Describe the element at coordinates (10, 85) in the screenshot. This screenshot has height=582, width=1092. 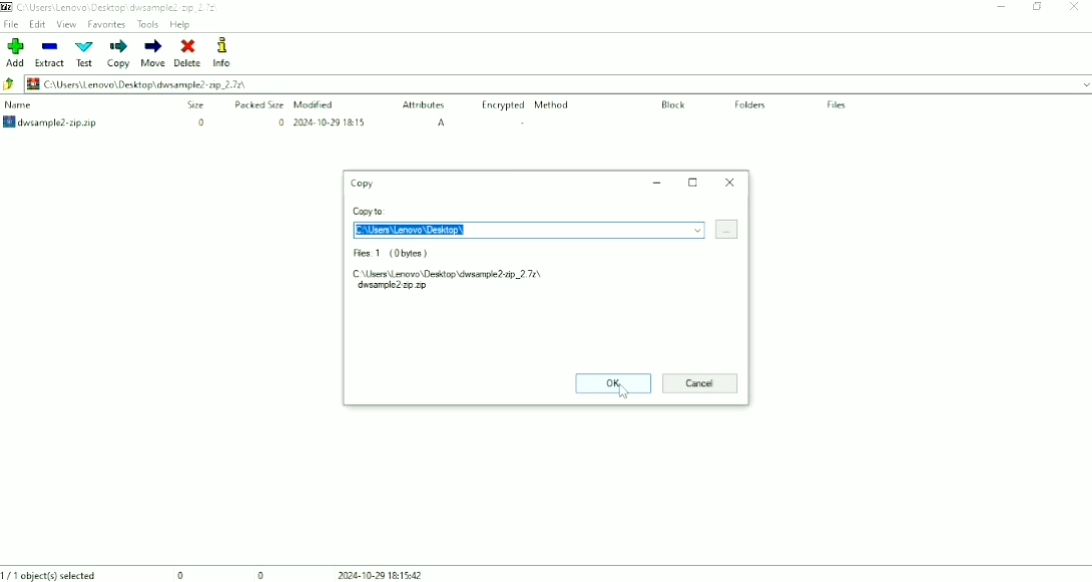
I see `Back` at that location.